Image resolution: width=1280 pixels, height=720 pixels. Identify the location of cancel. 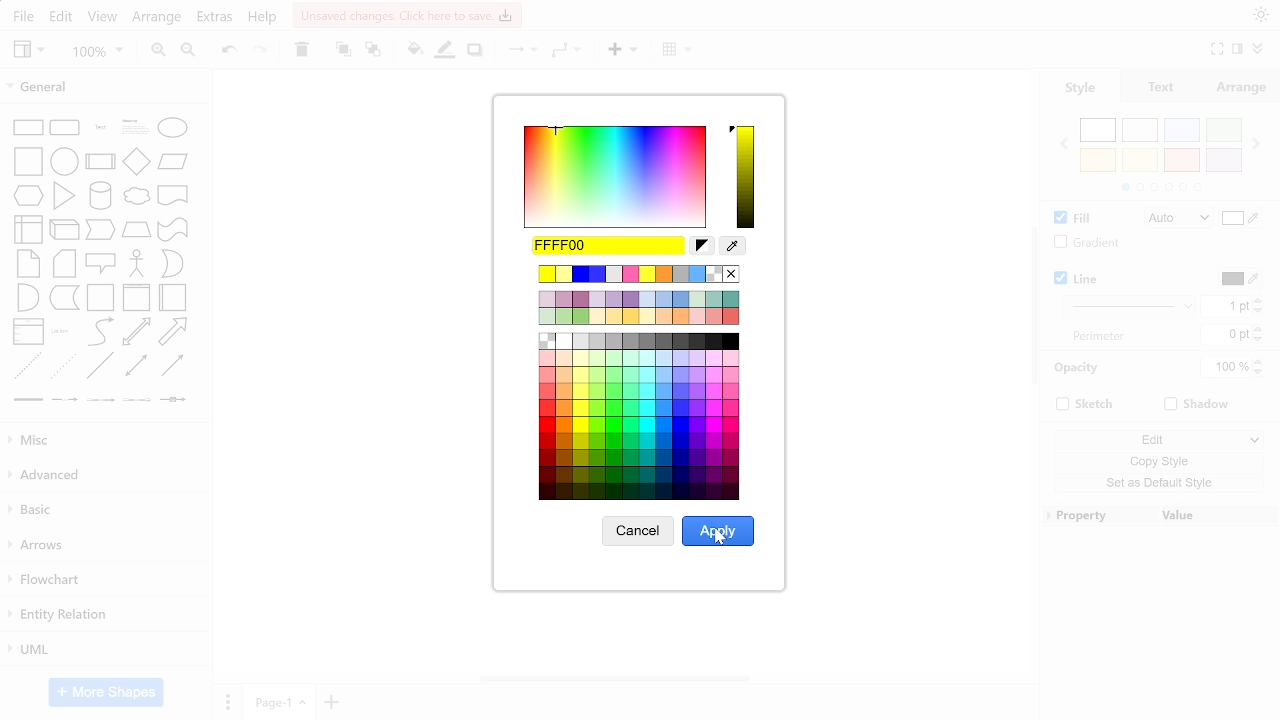
(638, 532).